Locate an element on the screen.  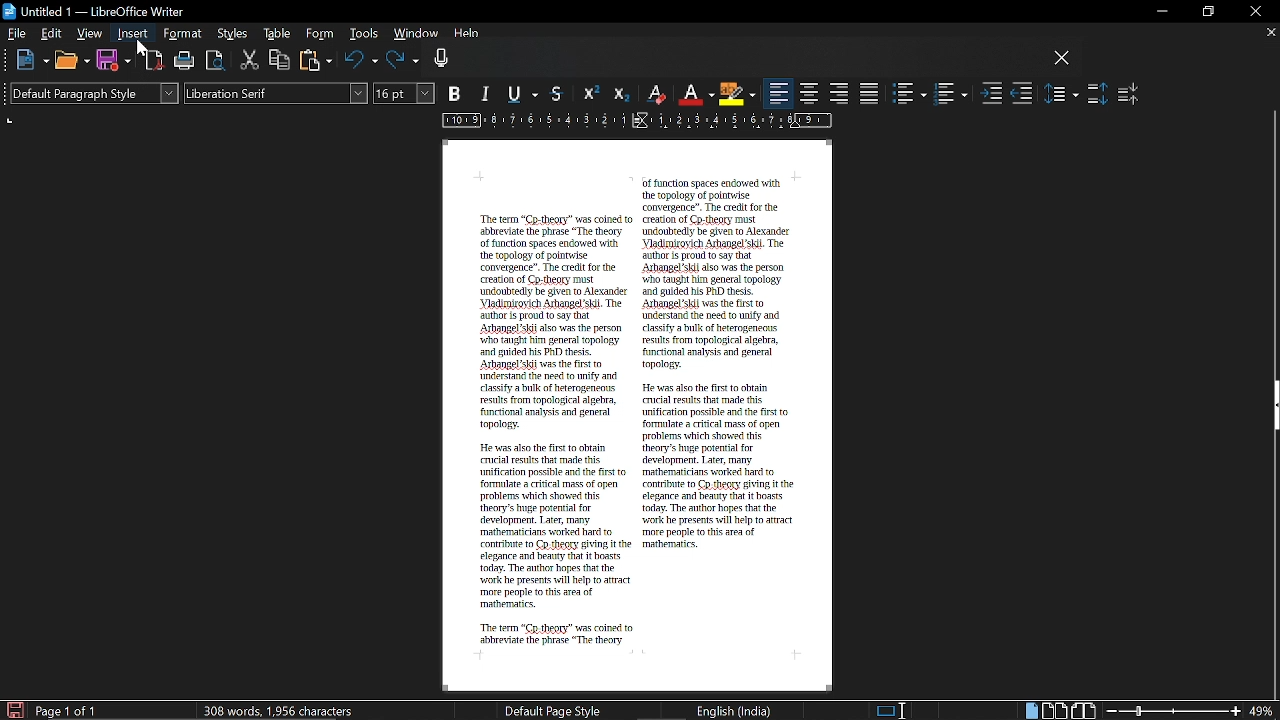
Single page view is located at coordinates (1030, 711).